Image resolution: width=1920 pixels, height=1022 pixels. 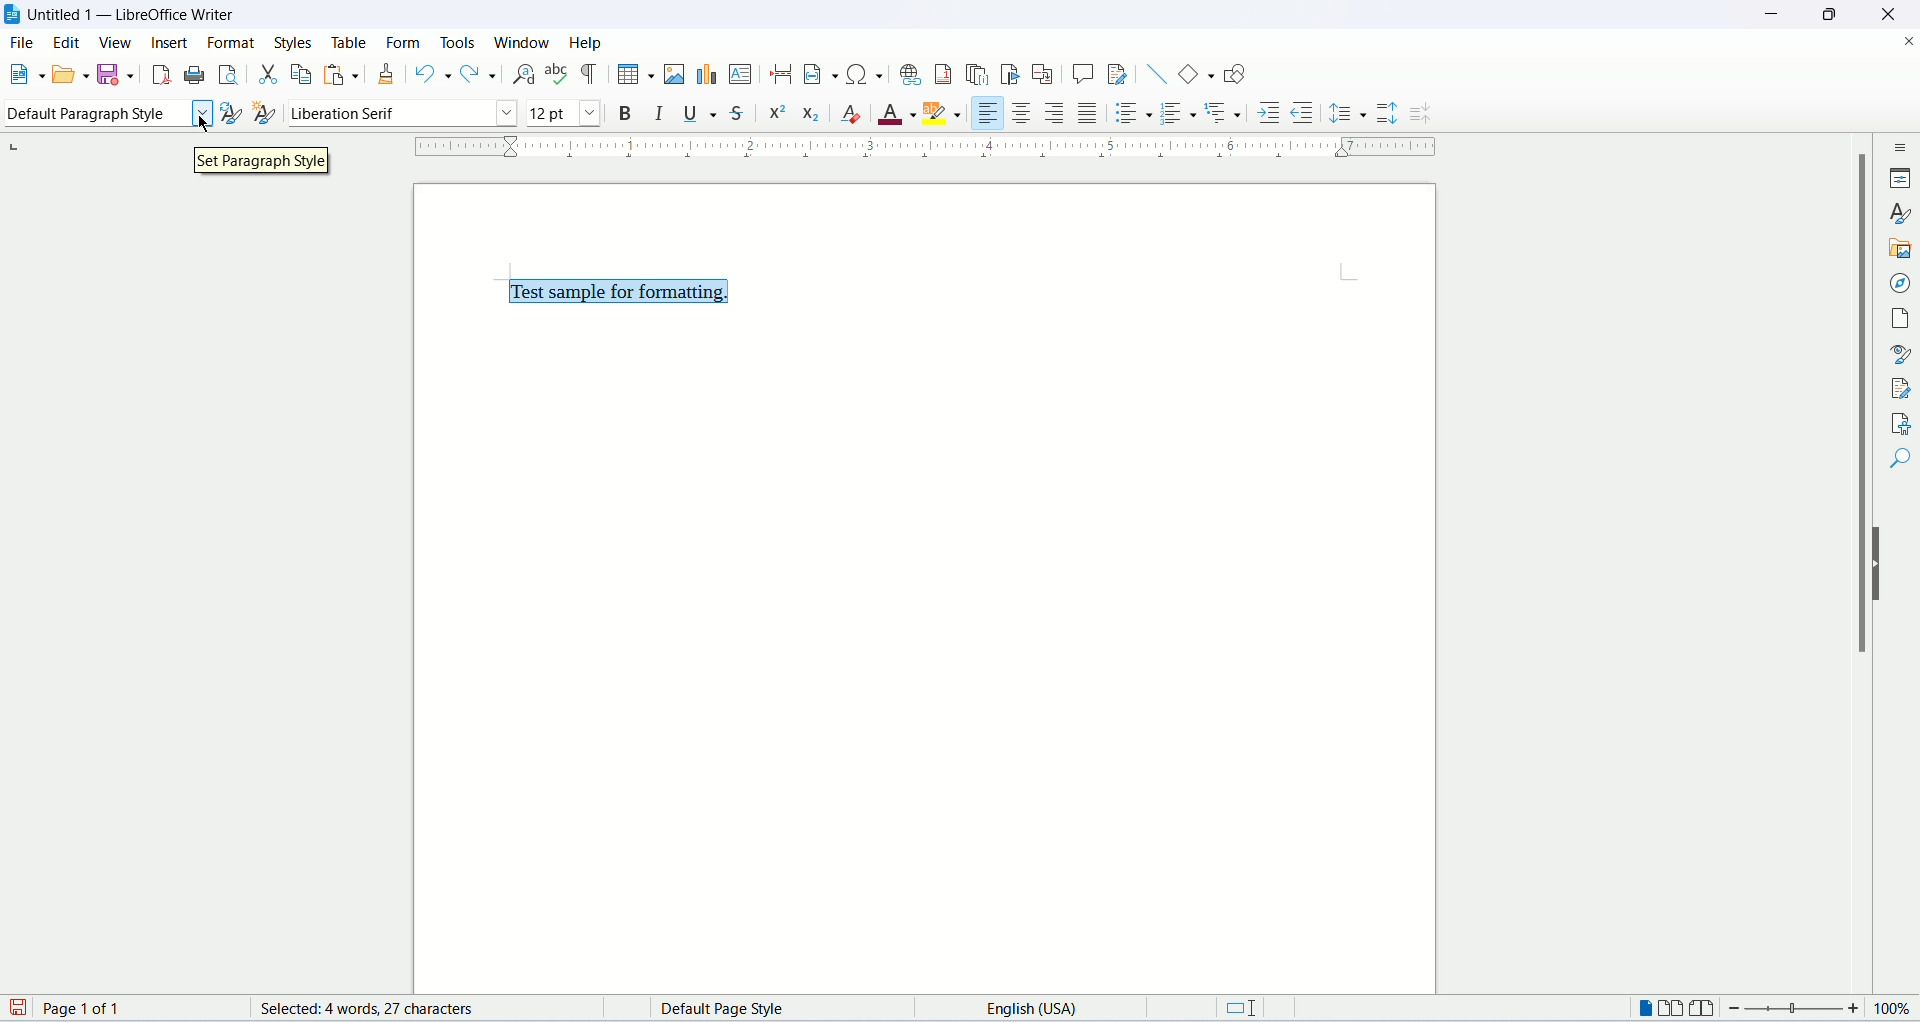 What do you see at coordinates (563, 113) in the screenshot?
I see `font size` at bounding box center [563, 113].